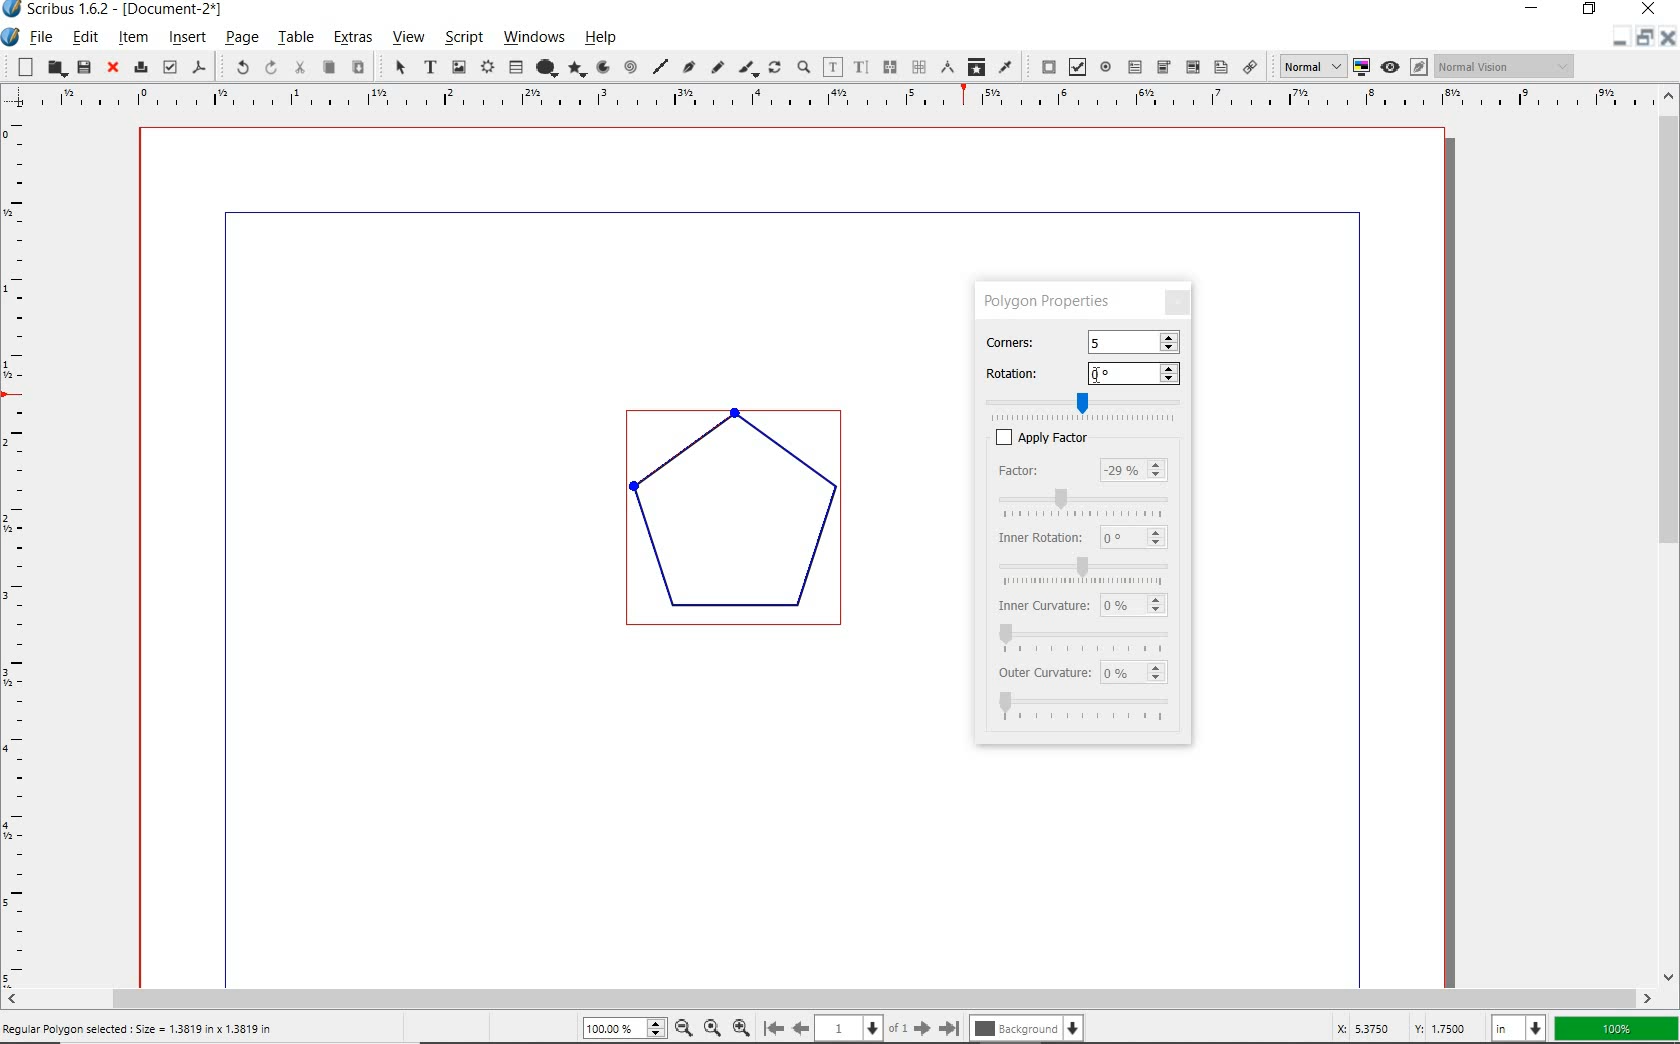 This screenshot has width=1680, height=1044. Describe the element at coordinates (397, 67) in the screenshot. I see `select item` at that location.